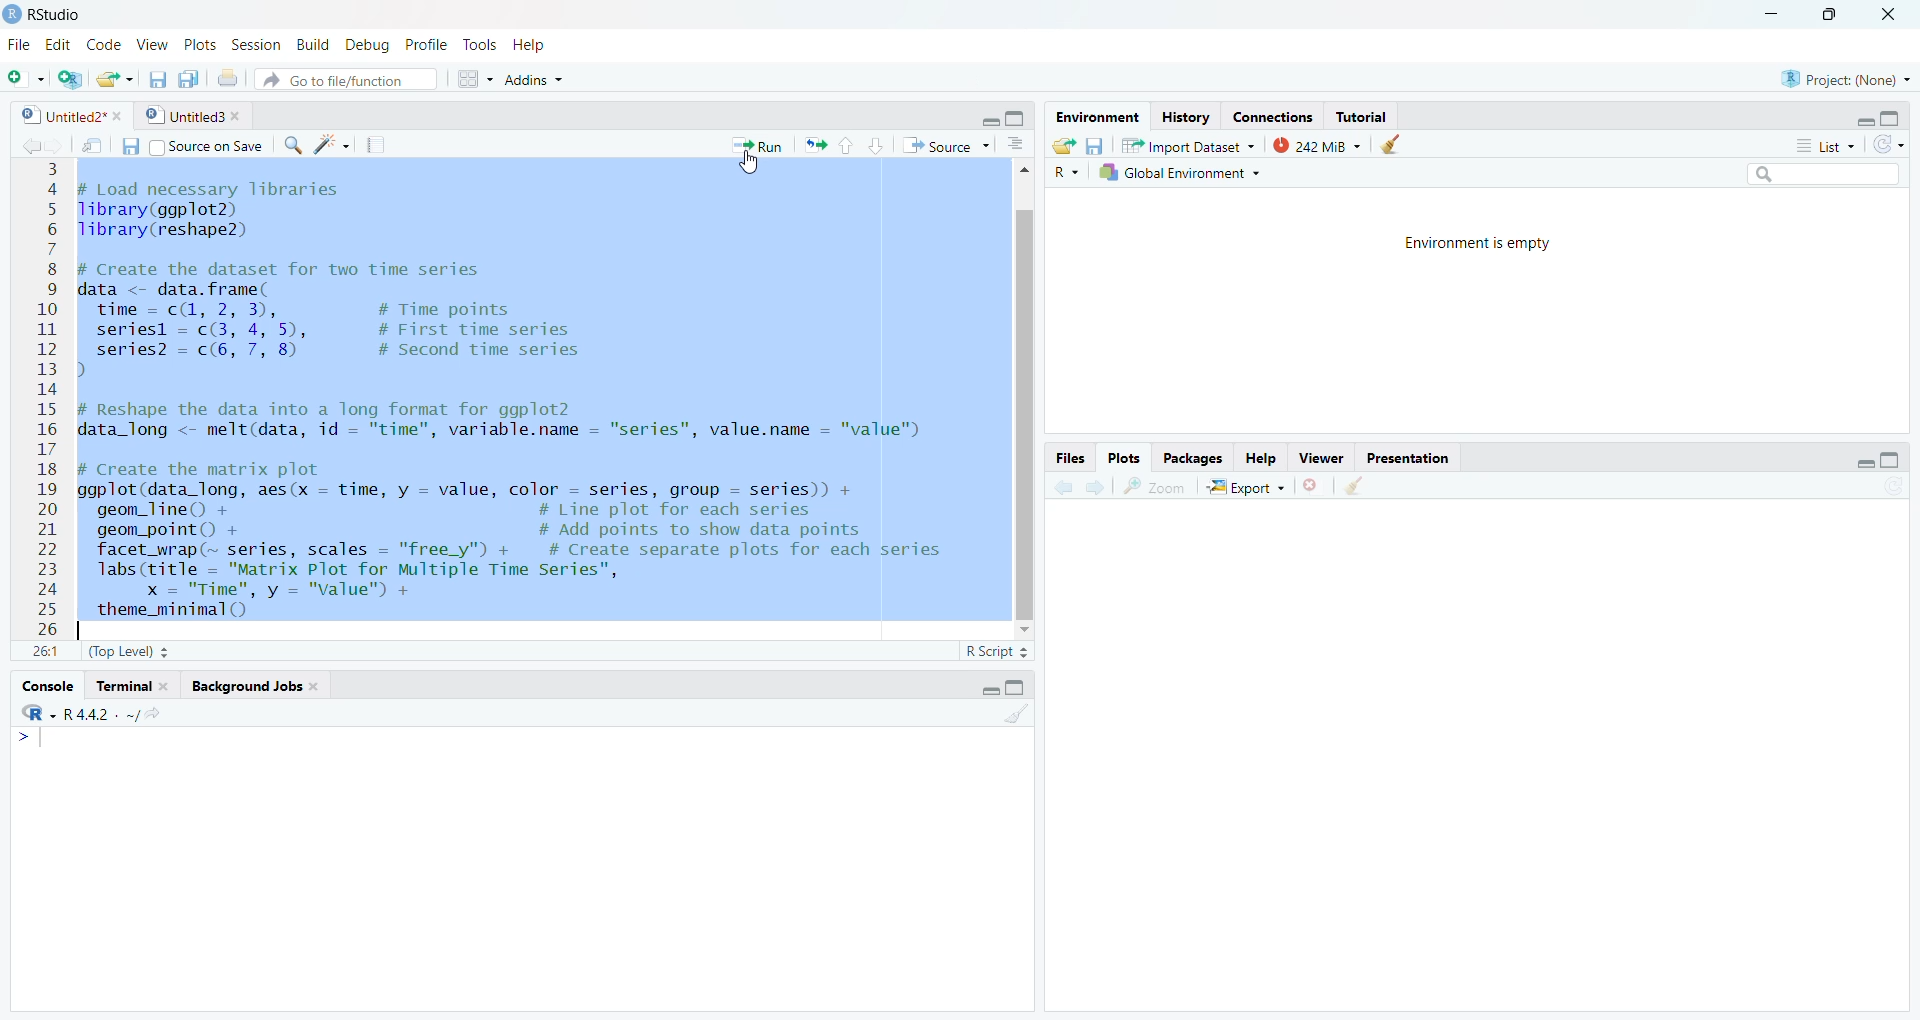 Image resolution: width=1920 pixels, height=1020 pixels. What do you see at coordinates (225, 78) in the screenshot?
I see `print the current file` at bounding box center [225, 78].